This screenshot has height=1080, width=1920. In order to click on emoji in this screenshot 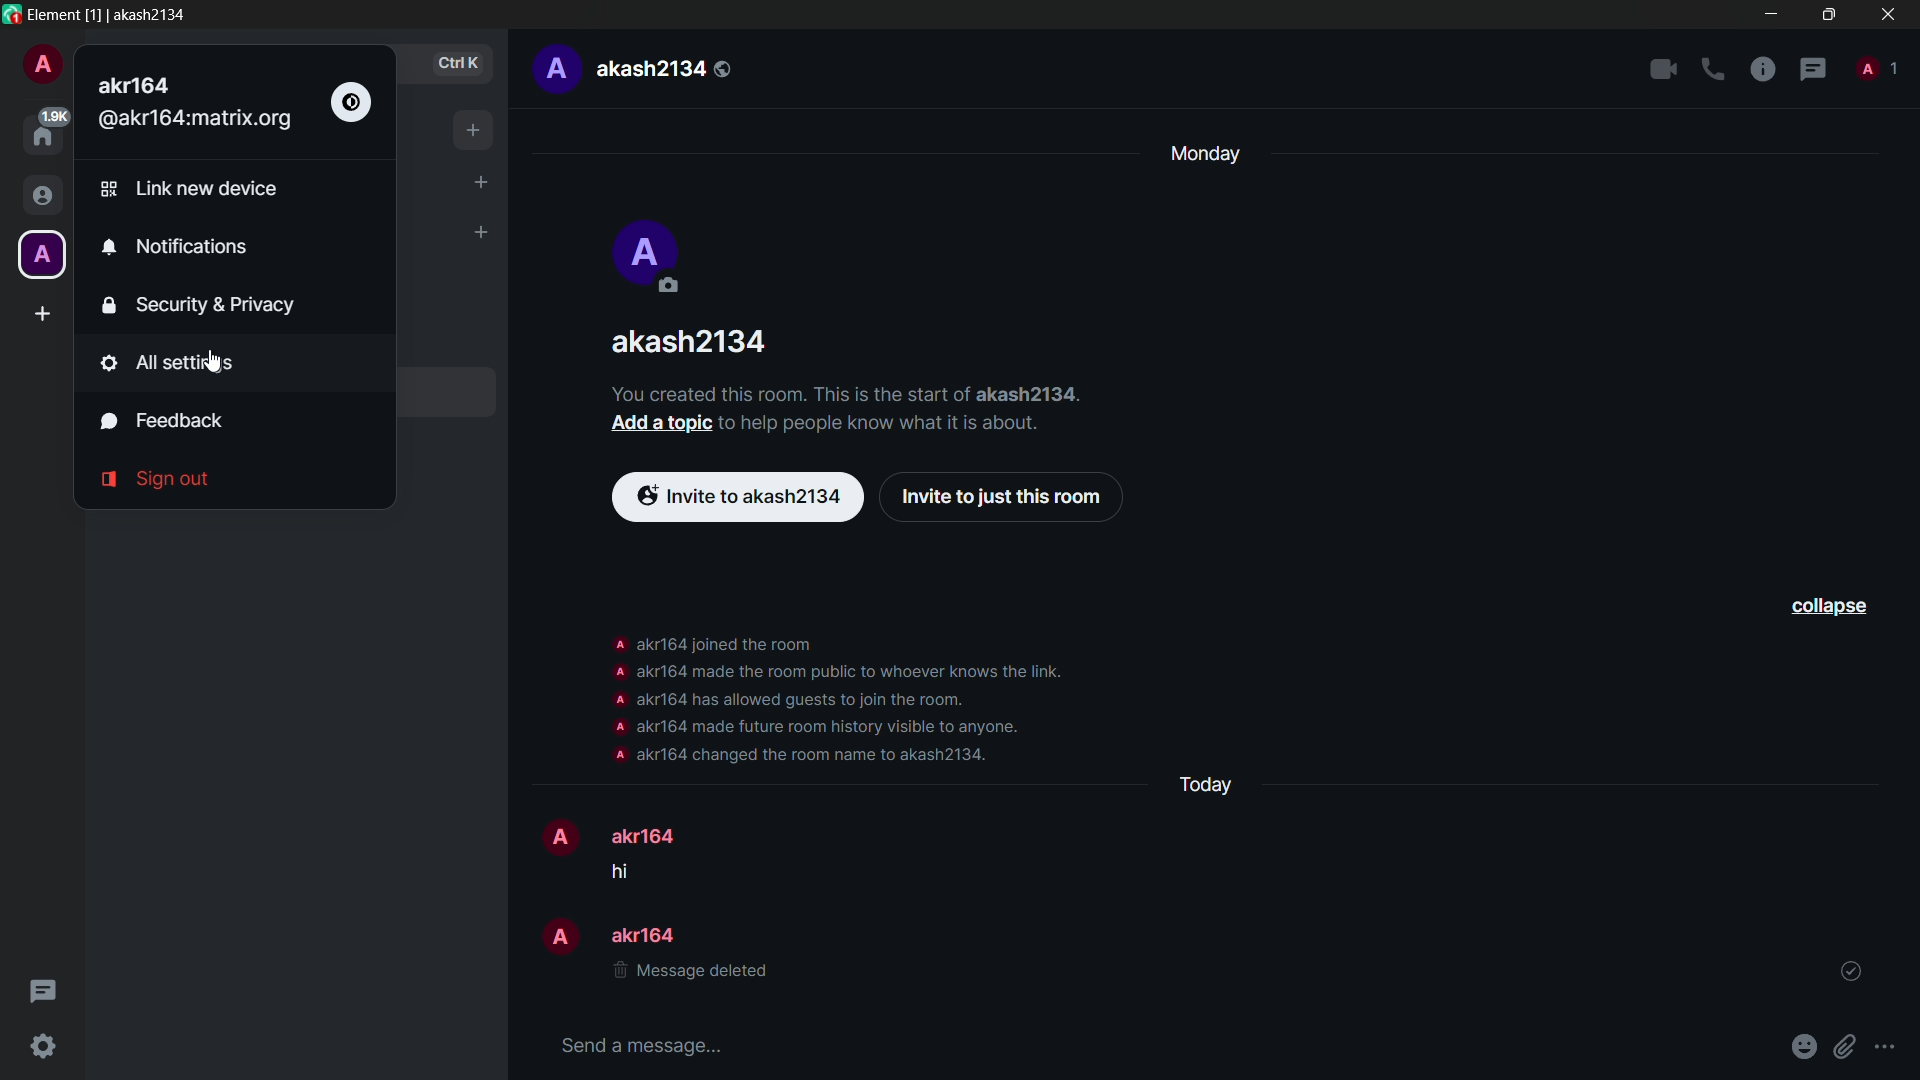, I will do `click(1807, 1045)`.